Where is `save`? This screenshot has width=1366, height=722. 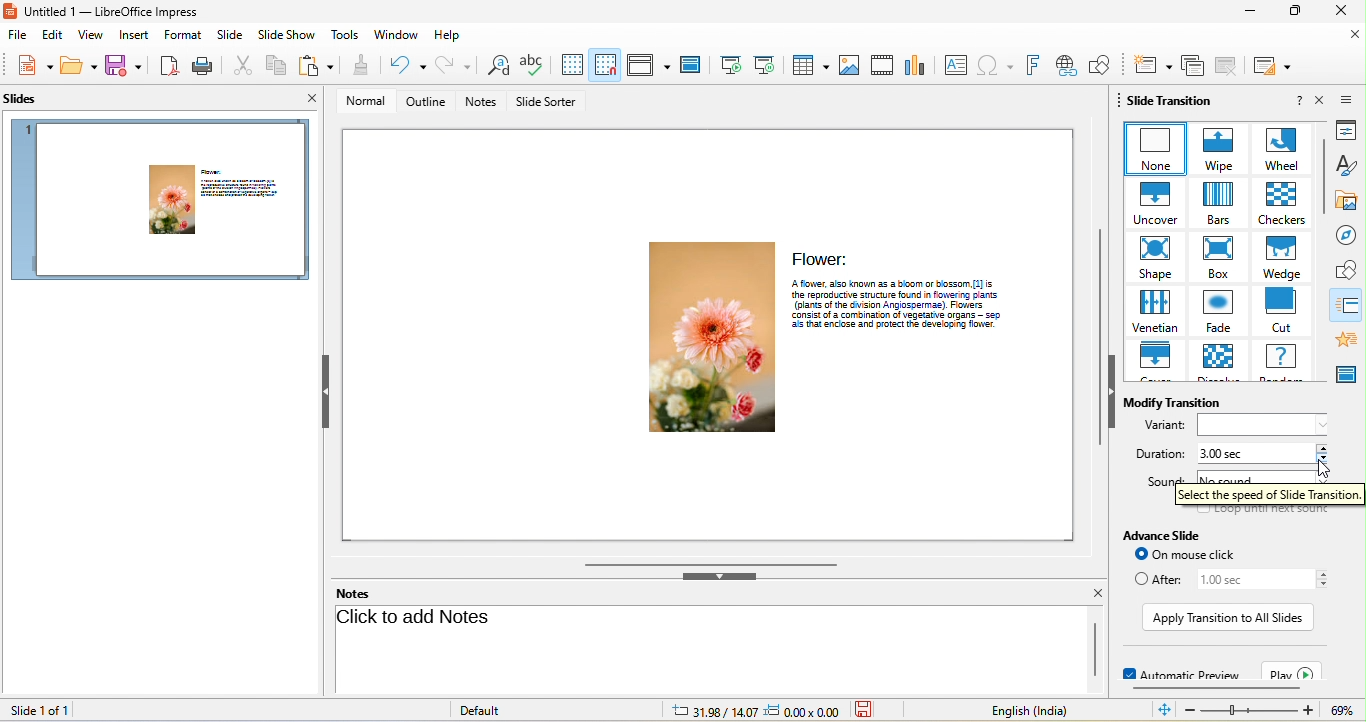
save is located at coordinates (126, 68).